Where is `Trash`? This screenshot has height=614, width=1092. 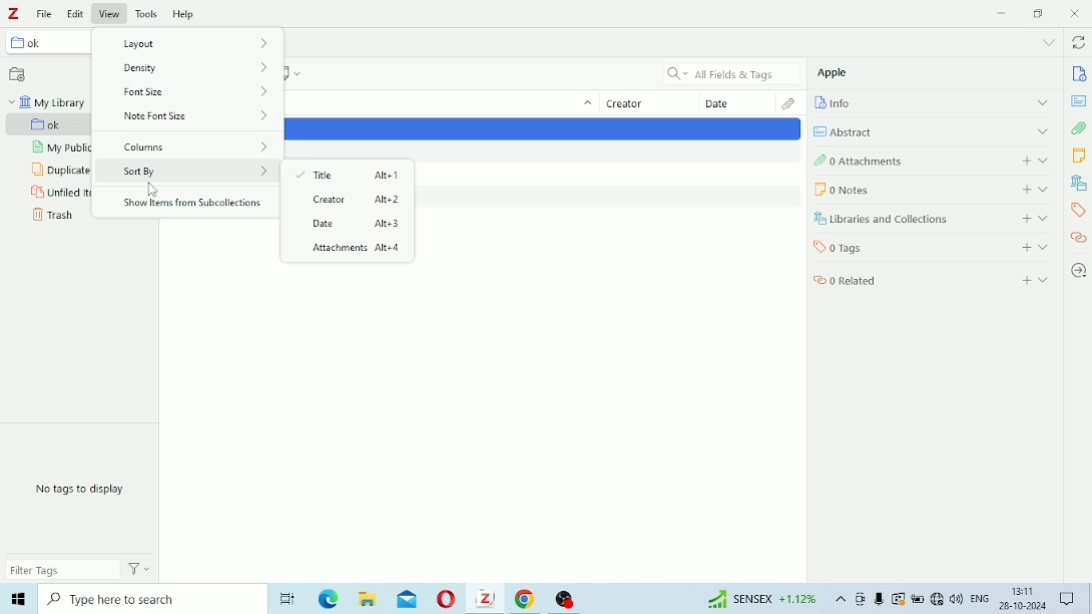 Trash is located at coordinates (53, 218).